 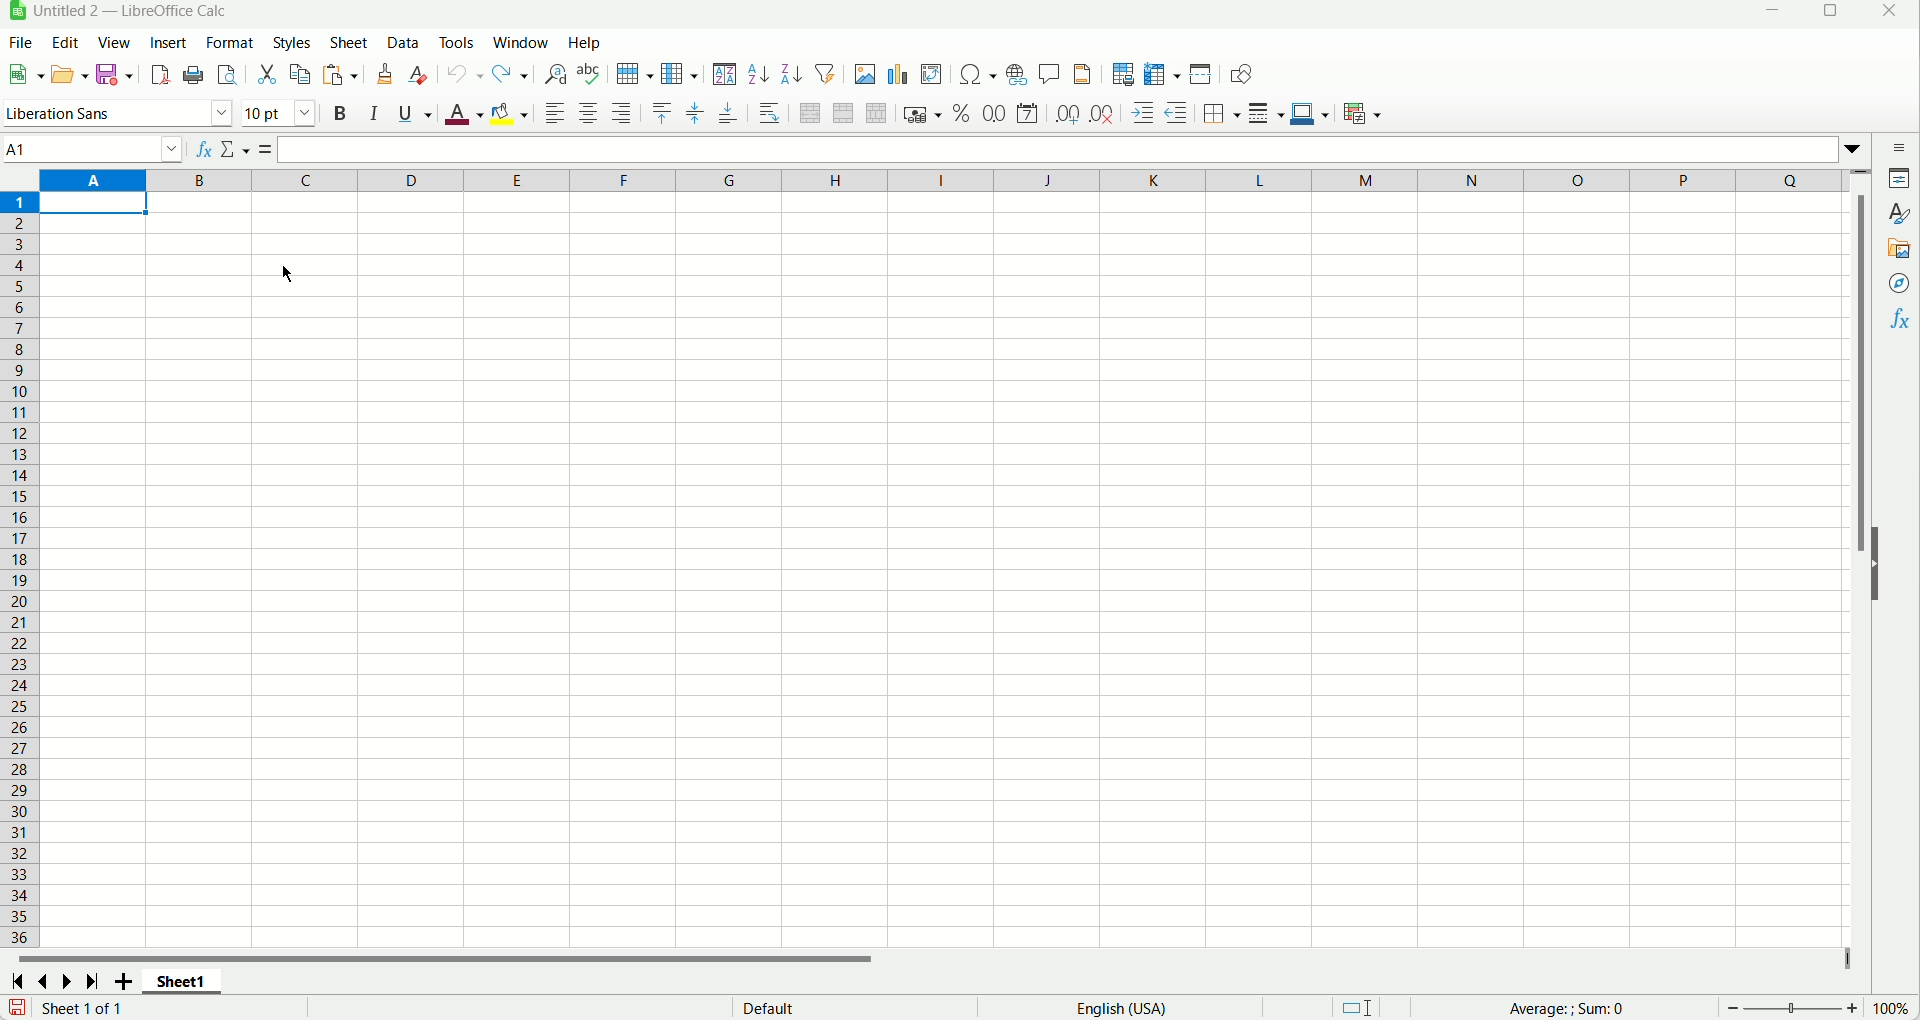 What do you see at coordinates (1060, 148) in the screenshot?
I see `Input line` at bounding box center [1060, 148].